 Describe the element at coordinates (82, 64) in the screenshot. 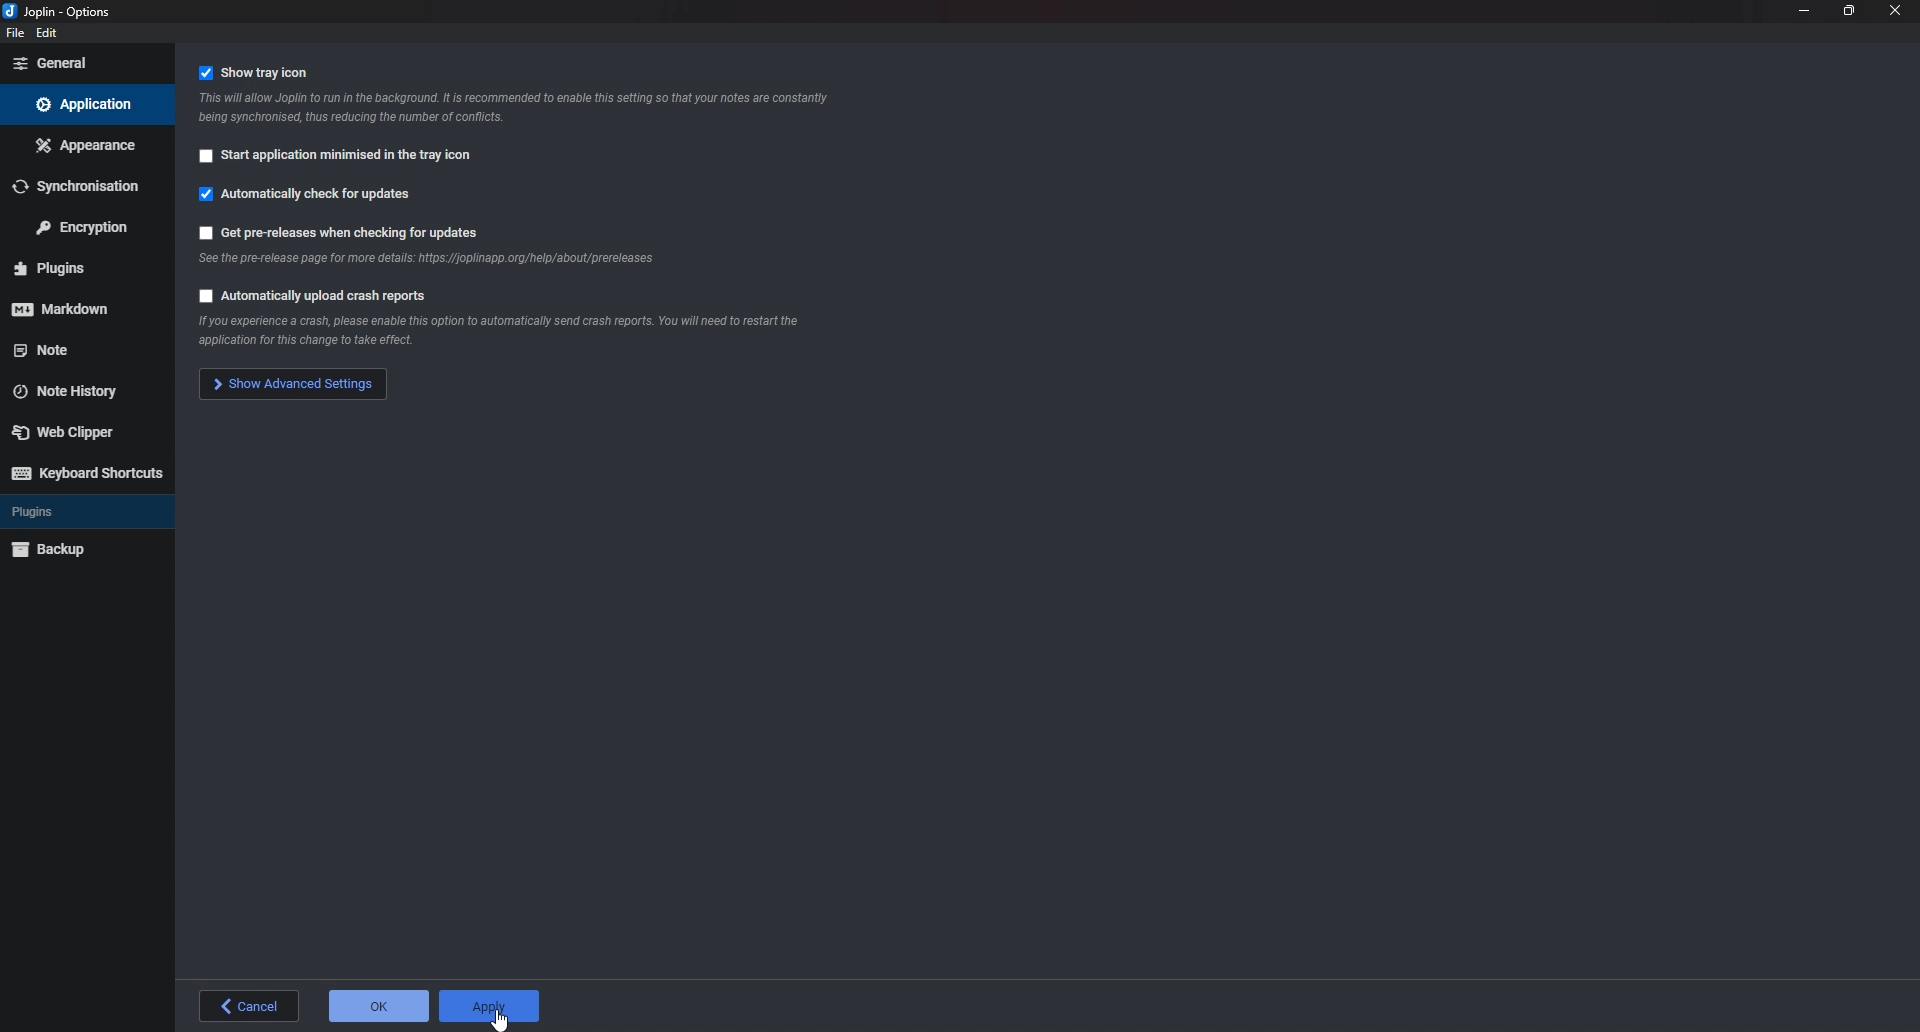

I see `General` at that location.